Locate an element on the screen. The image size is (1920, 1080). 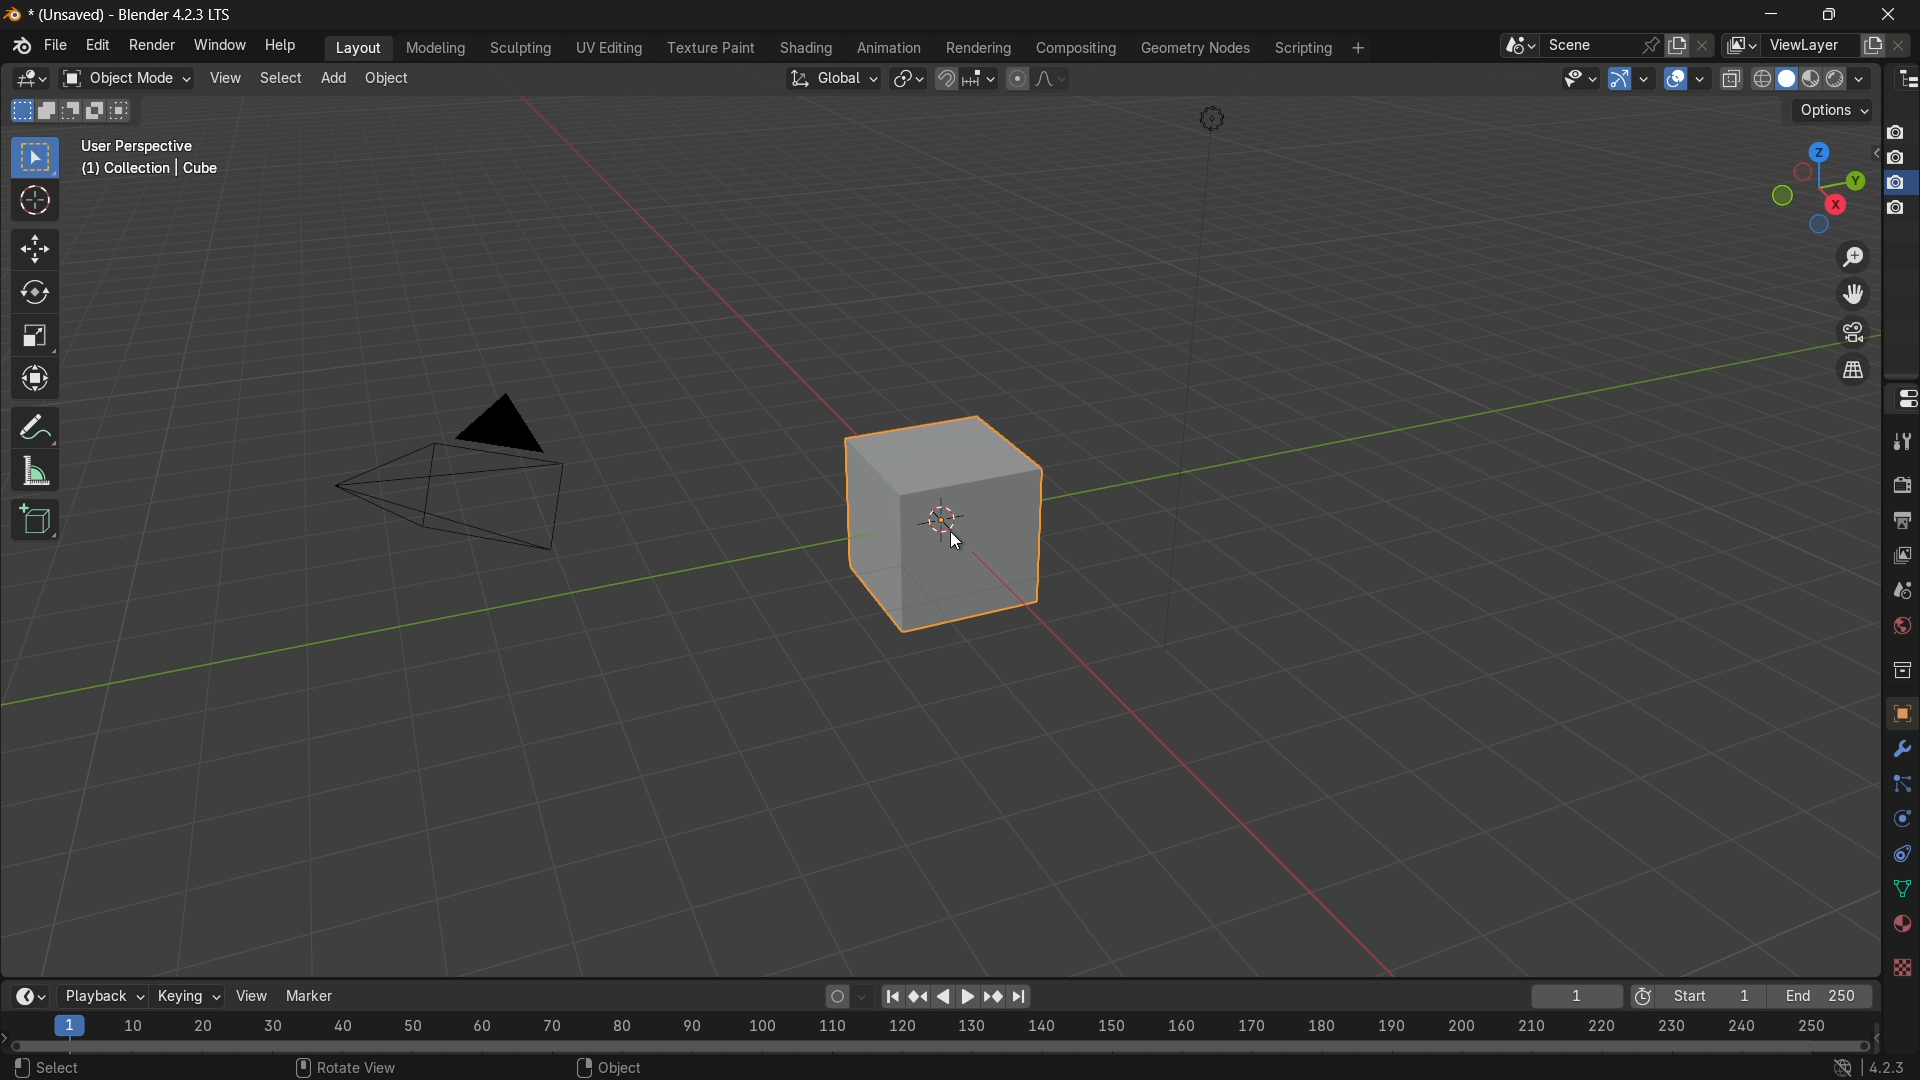
world is located at coordinates (1901, 624).